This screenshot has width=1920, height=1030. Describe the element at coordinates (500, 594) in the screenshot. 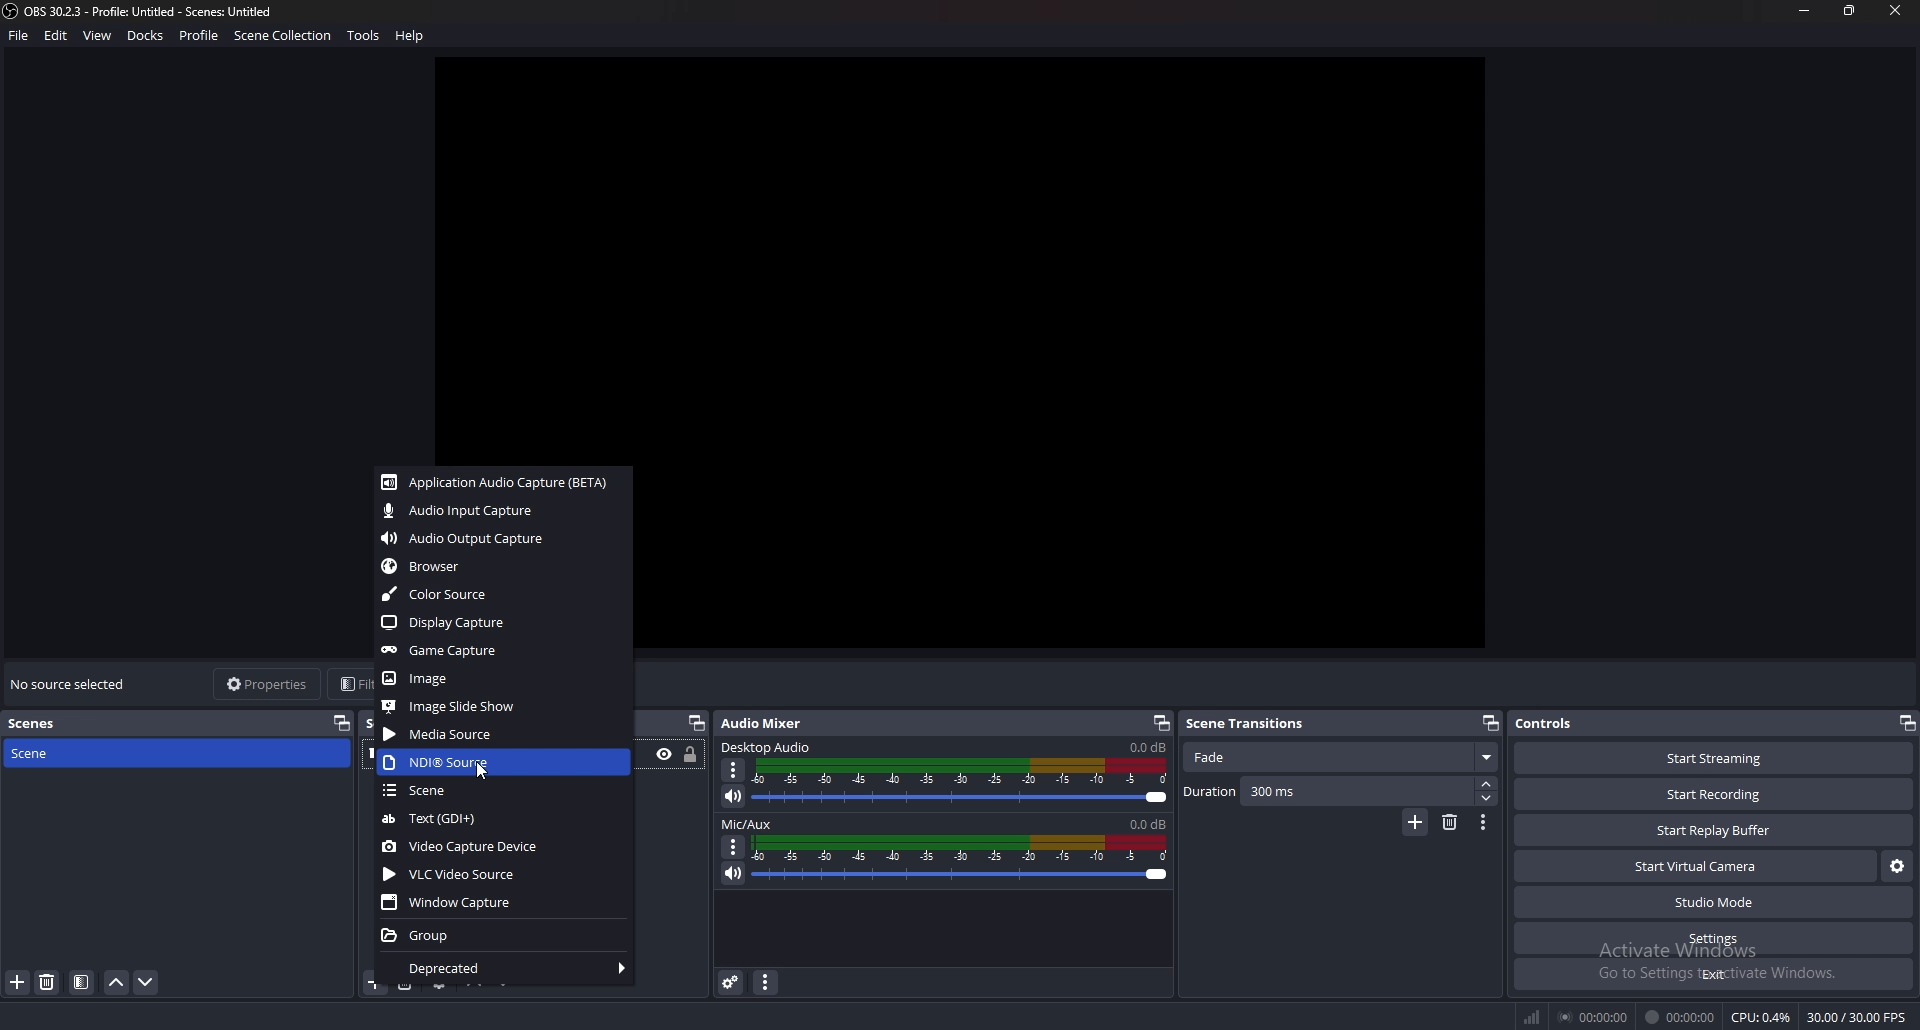

I see `color source` at that location.